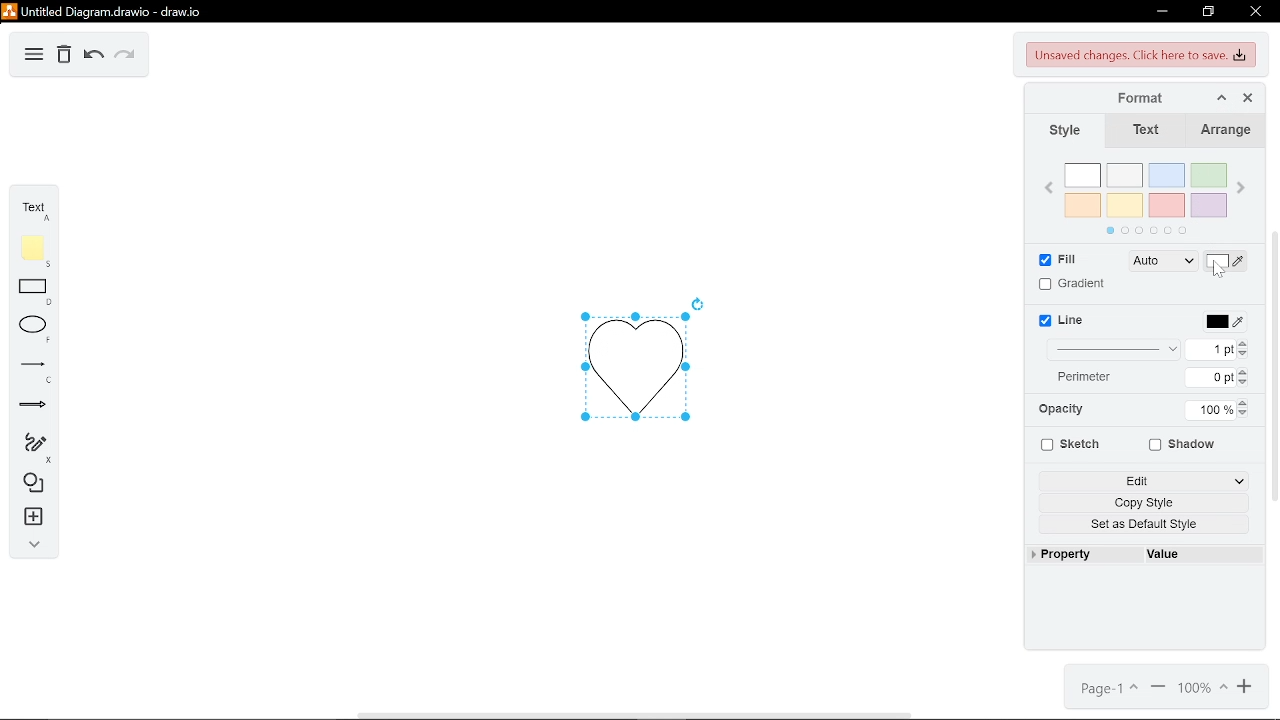 The height and width of the screenshot is (720, 1280). I want to click on delete, so click(66, 56).